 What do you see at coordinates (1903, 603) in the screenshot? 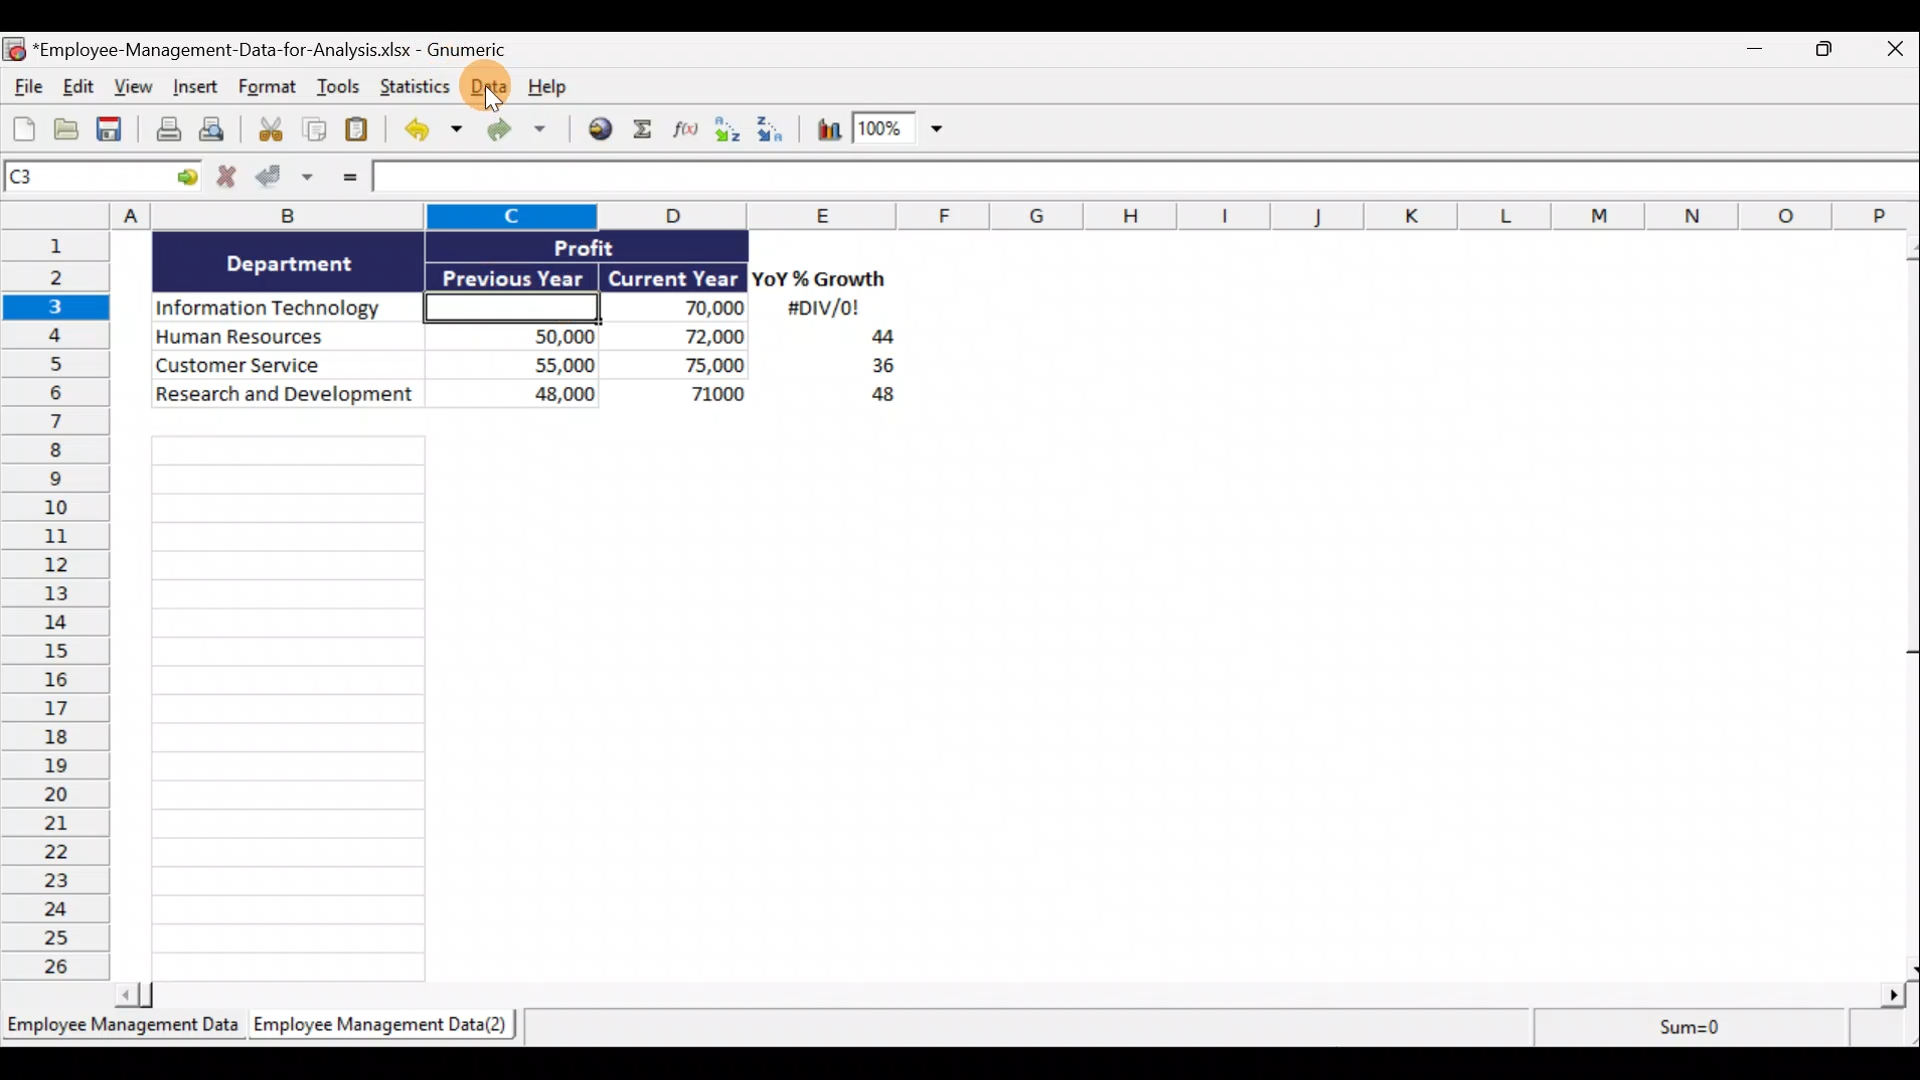
I see `Scroll bar` at bounding box center [1903, 603].